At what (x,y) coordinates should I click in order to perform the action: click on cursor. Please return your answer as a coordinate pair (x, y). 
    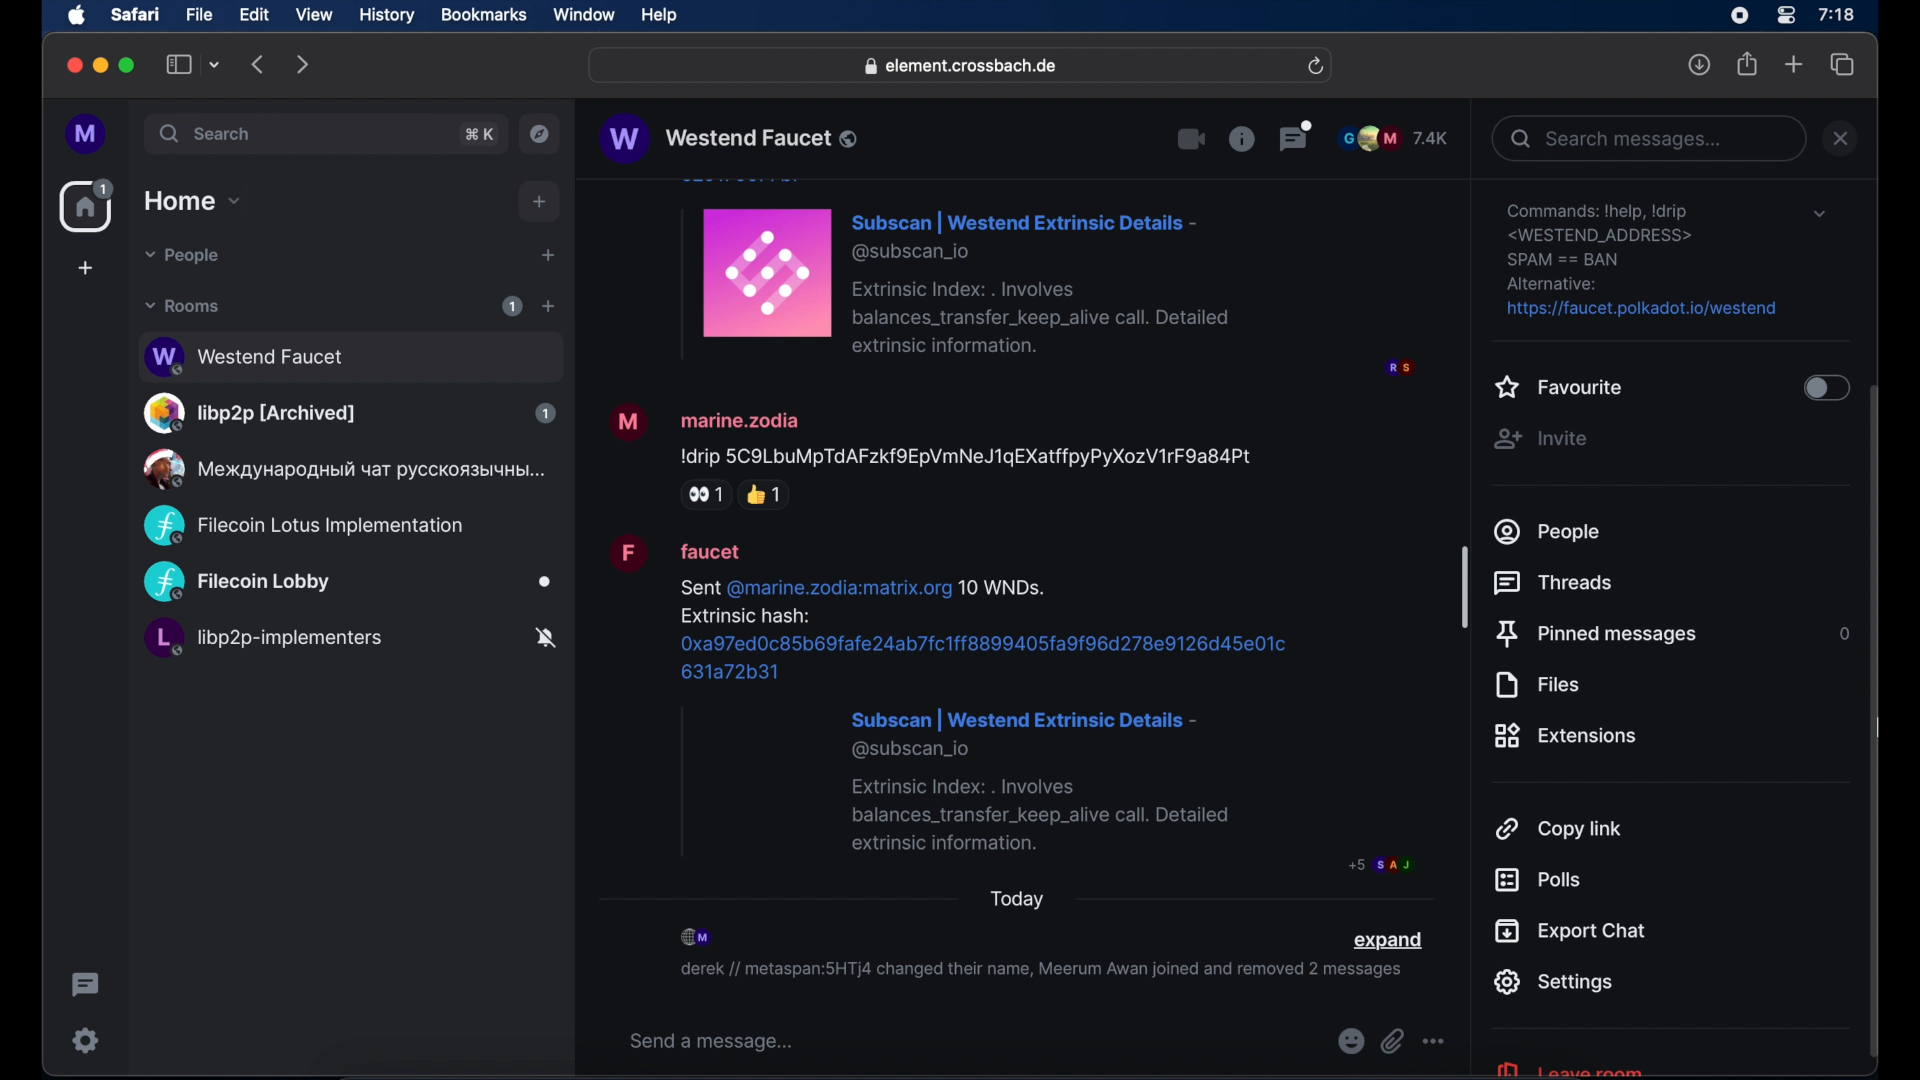
    Looking at the image, I should click on (1876, 728).